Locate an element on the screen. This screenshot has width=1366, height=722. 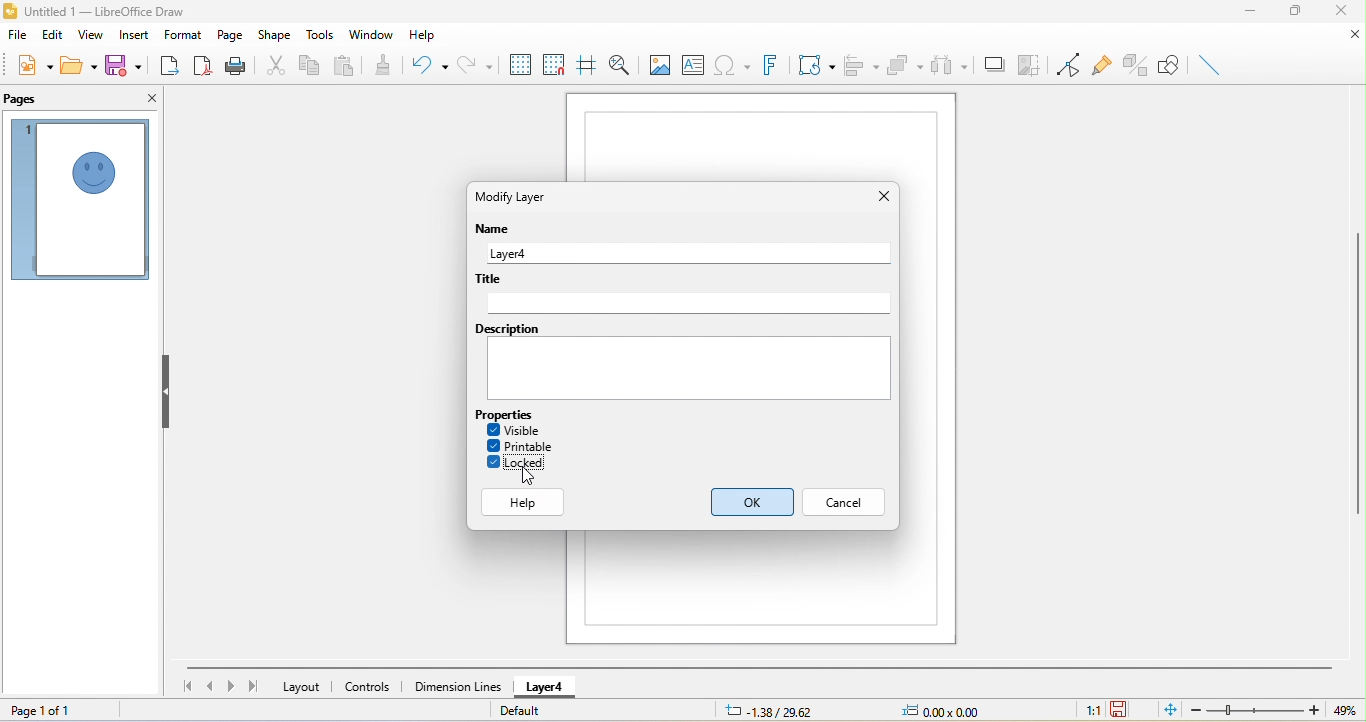
first page is located at coordinates (184, 686).